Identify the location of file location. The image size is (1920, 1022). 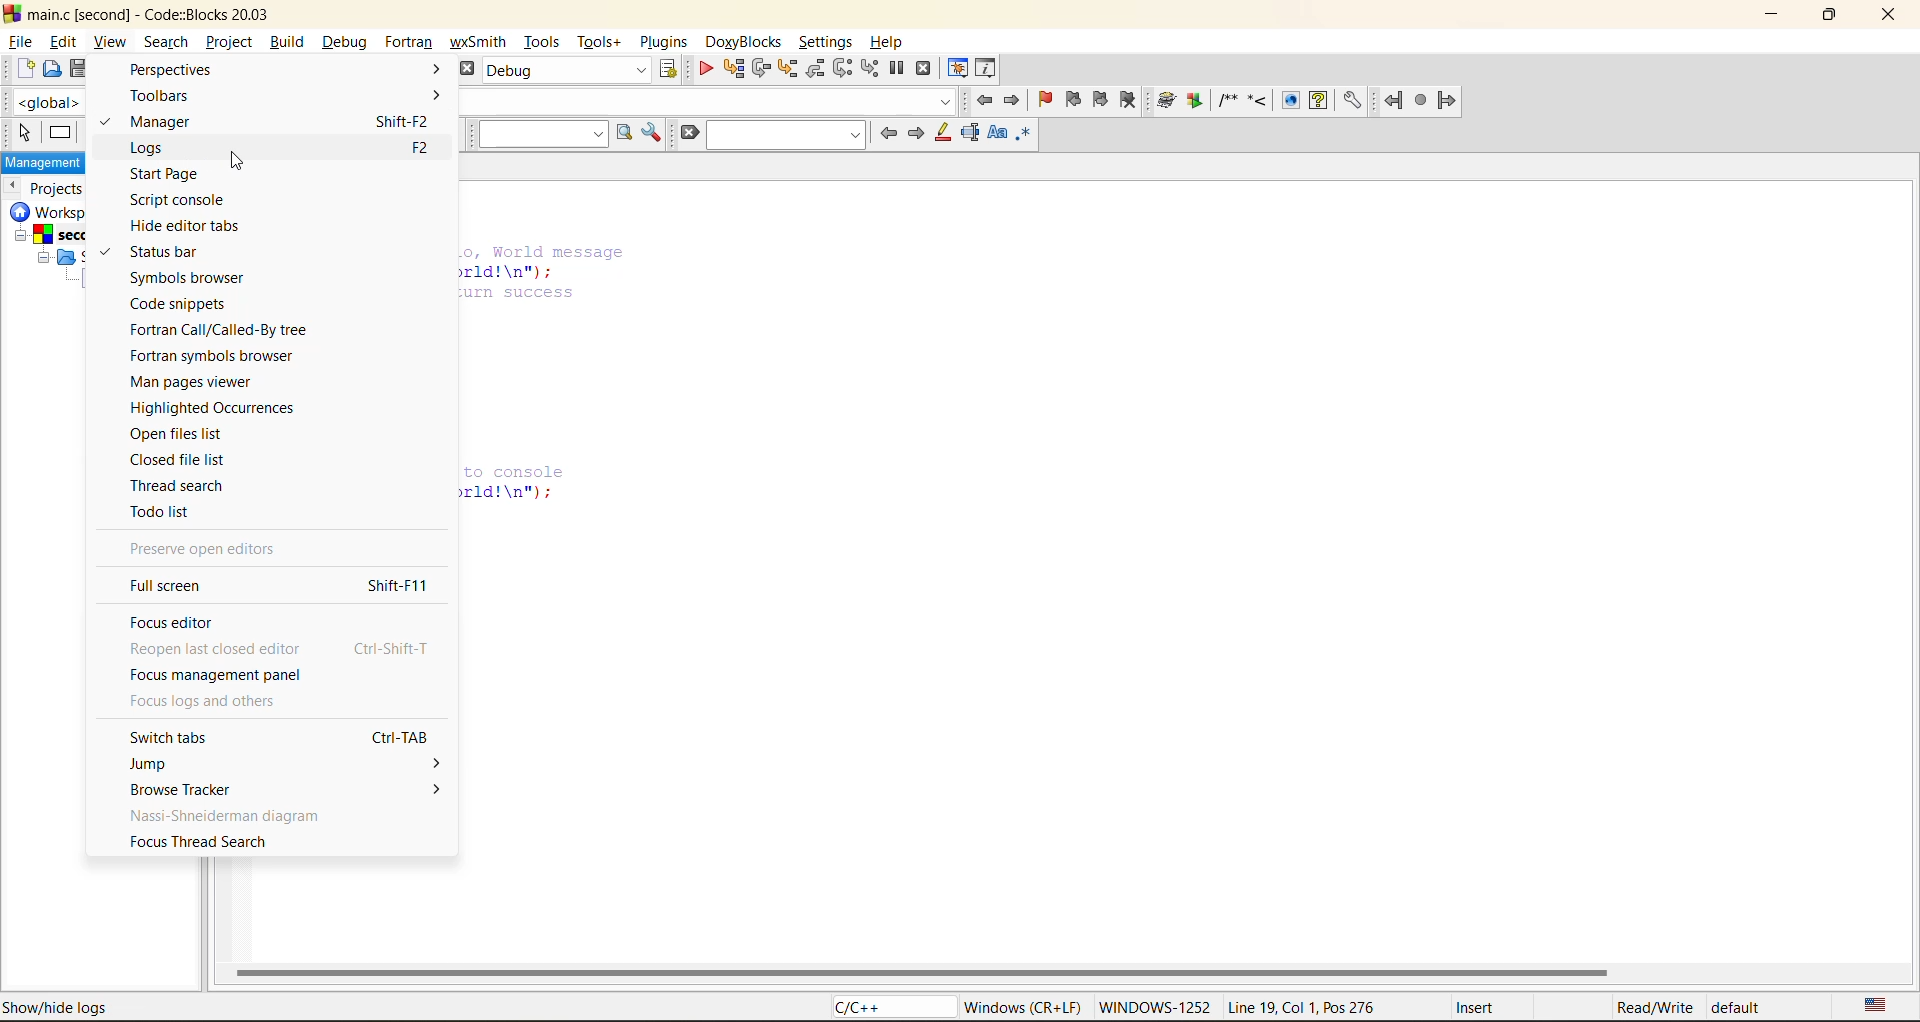
(149, 1007).